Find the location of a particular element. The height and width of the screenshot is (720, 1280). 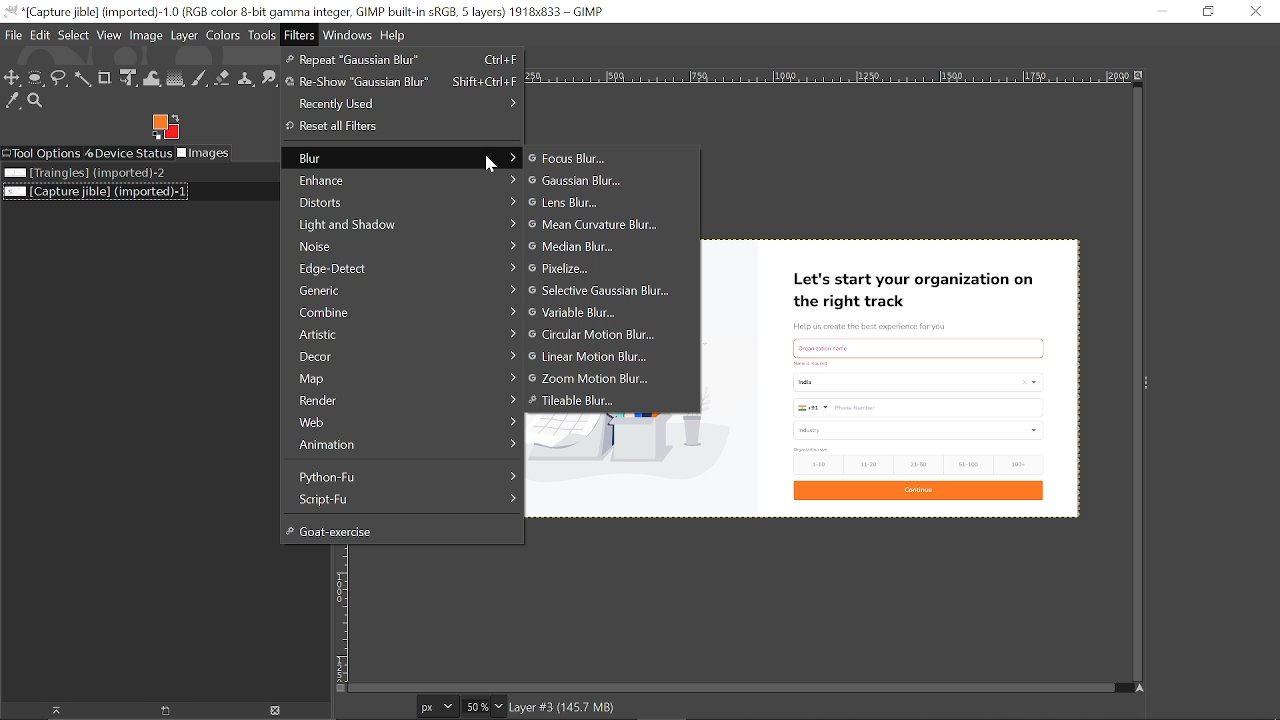

Layer is located at coordinates (185, 37).